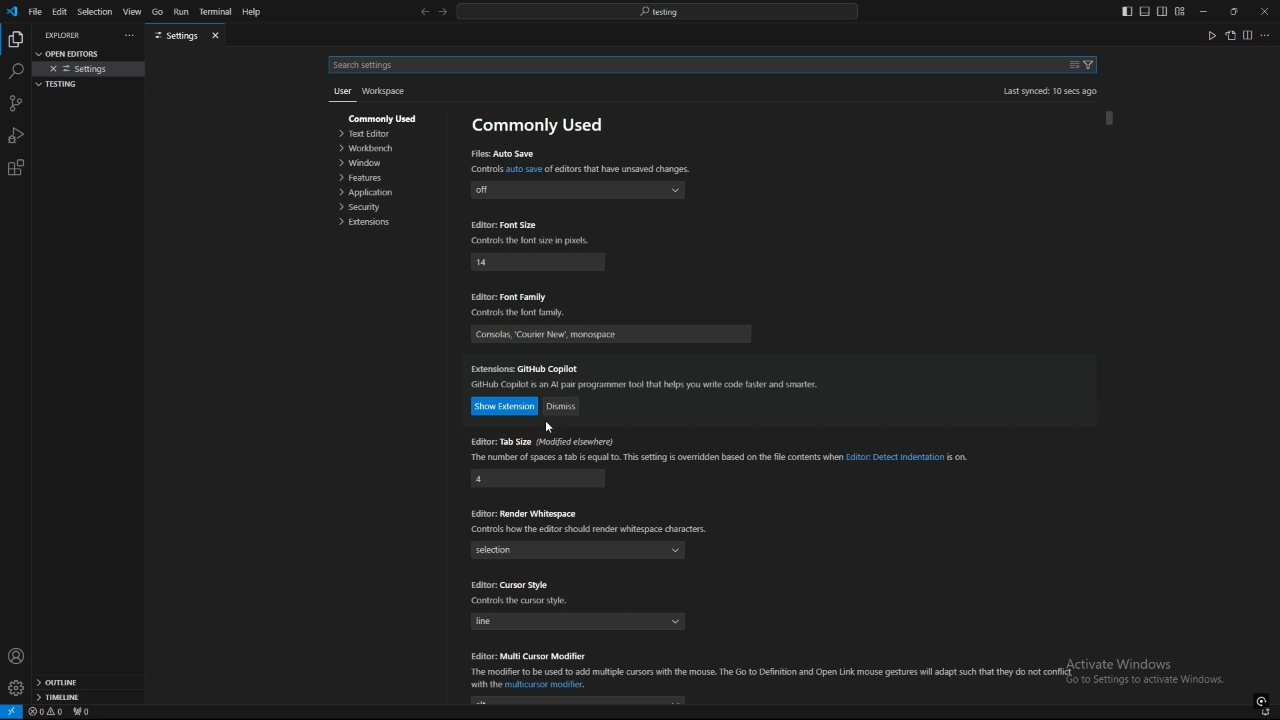 The image size is (1280, 720). What do you see at coordinates (657, 11) in the screenshot?
I see `search bar` at bounding box center [657, 11].